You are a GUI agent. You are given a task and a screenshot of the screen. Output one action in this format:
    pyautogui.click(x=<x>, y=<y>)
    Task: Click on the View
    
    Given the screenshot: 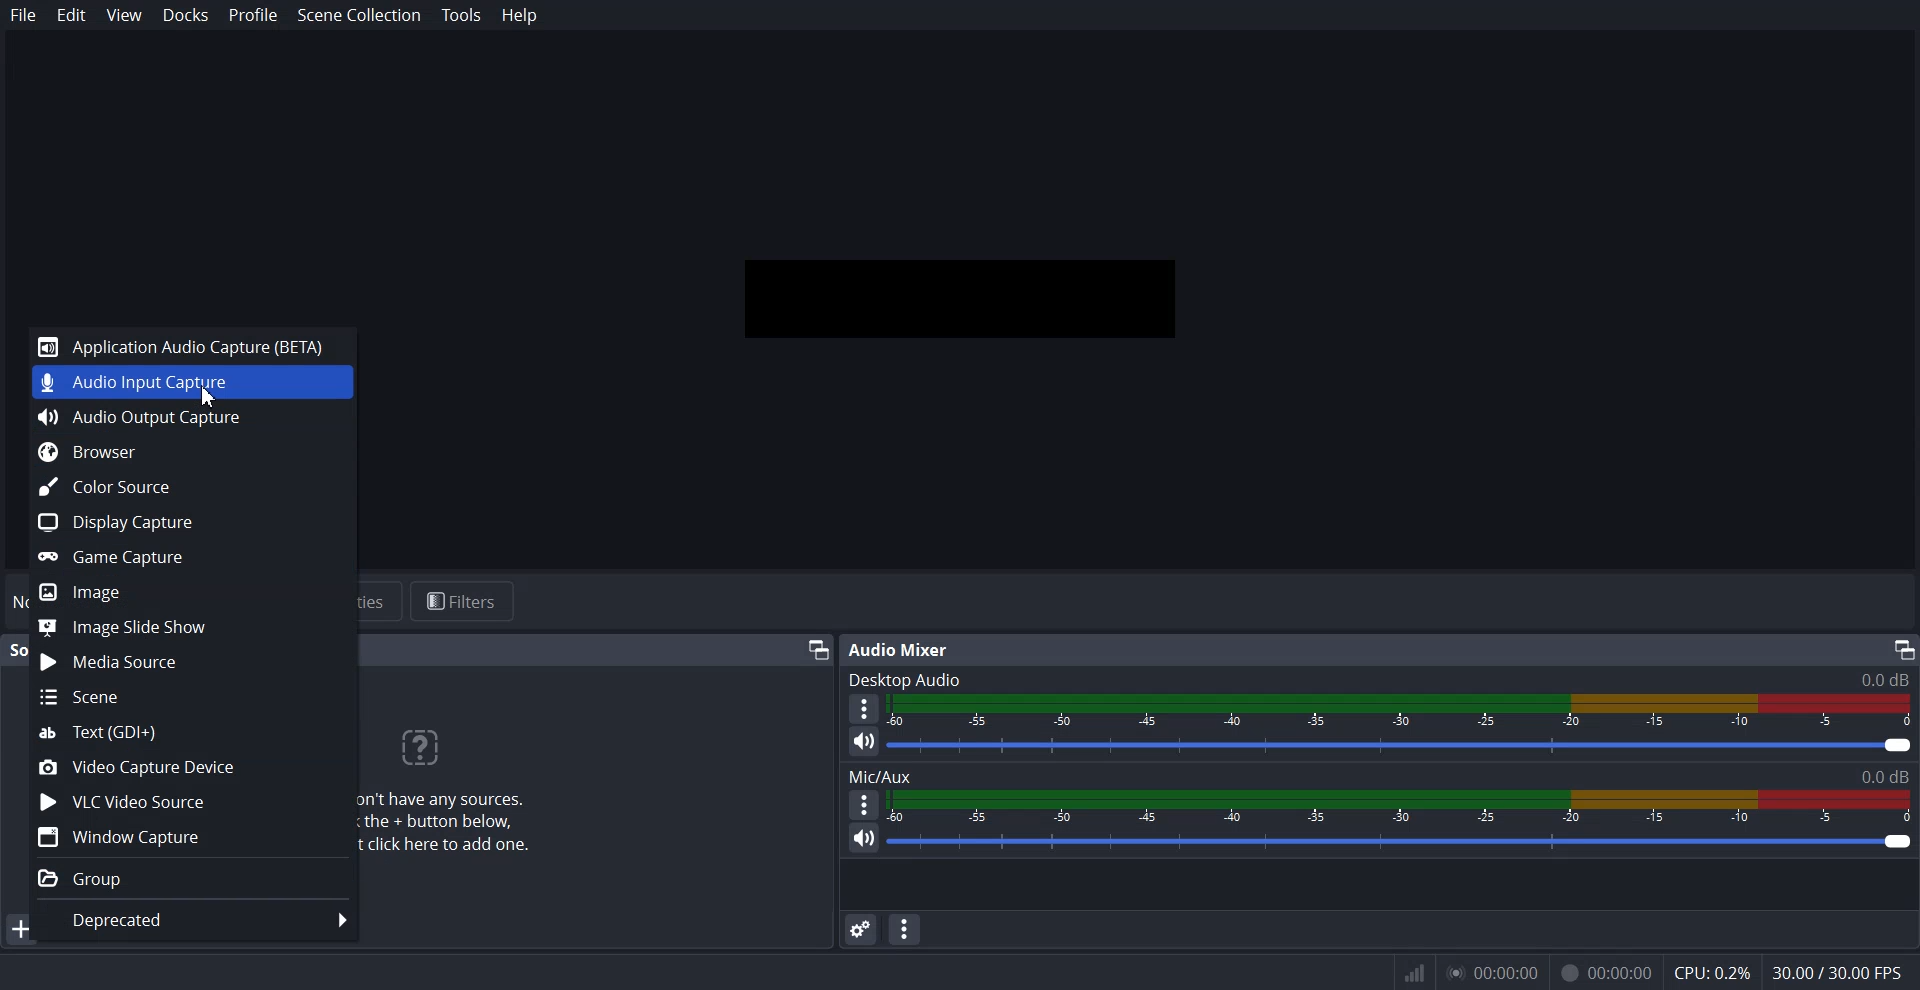 What is the action you would take?
    pyautogui.click(x=123, y=14)
    